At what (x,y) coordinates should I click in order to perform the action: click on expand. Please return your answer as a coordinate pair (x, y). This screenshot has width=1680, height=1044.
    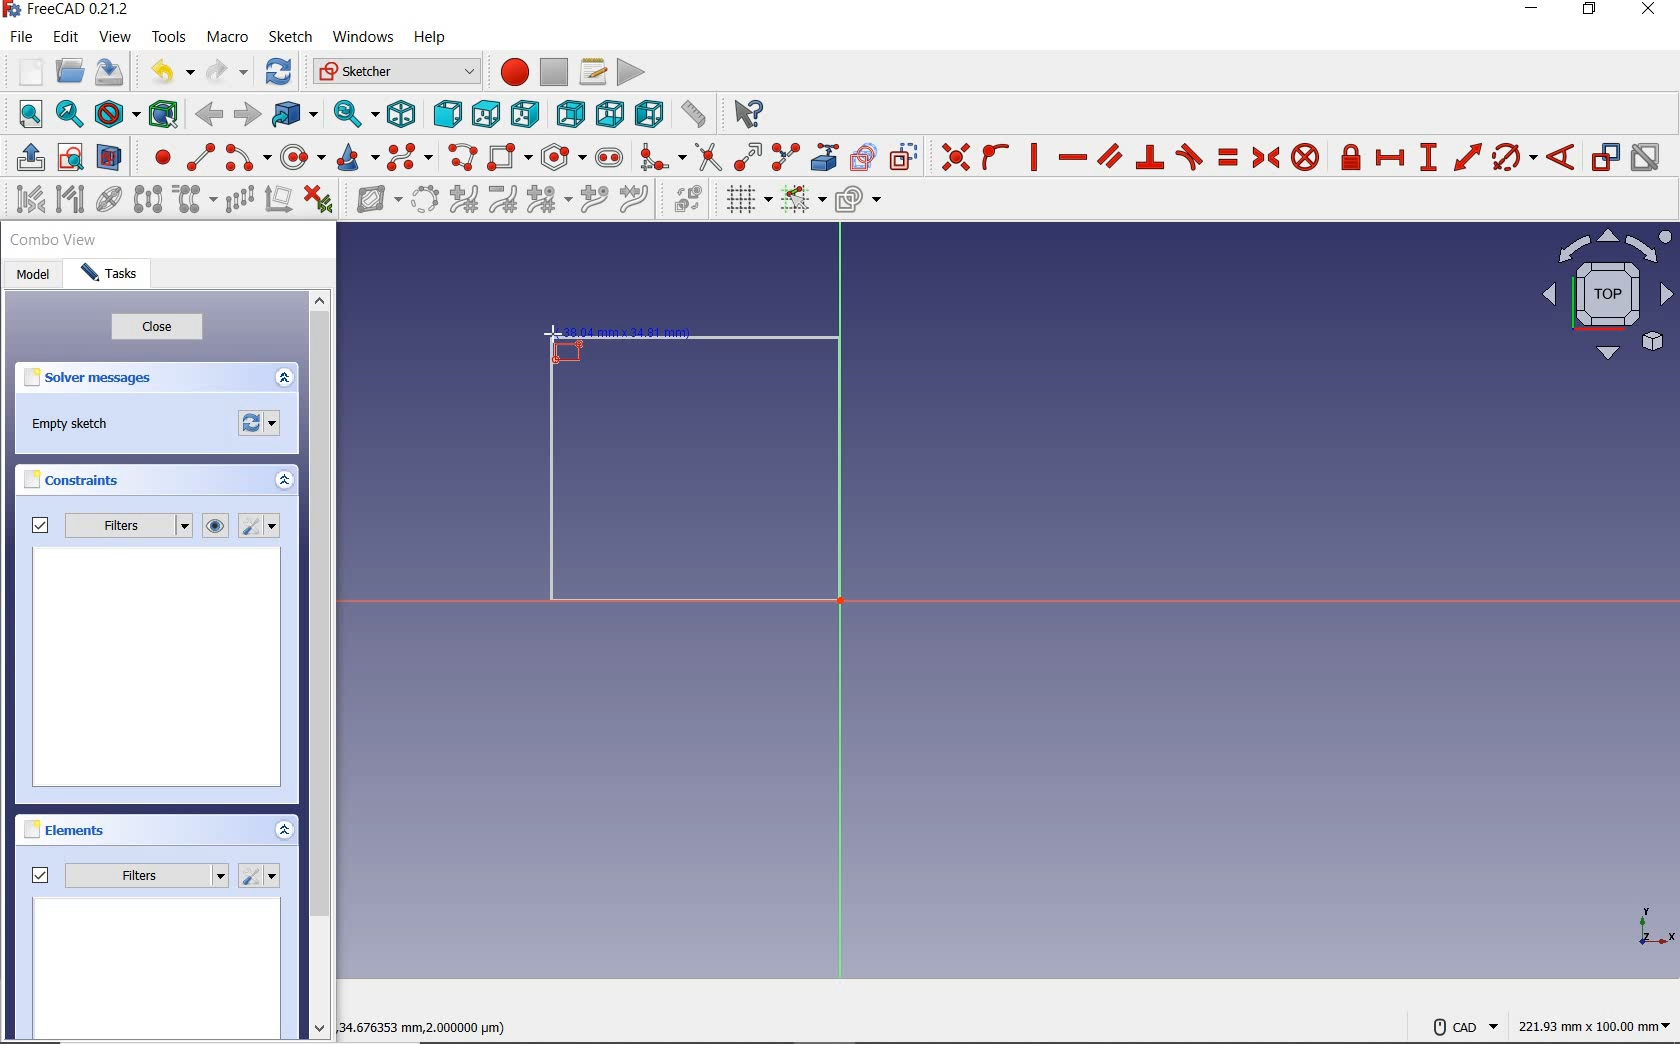
    Looking at the image, I should click on (283, 829).